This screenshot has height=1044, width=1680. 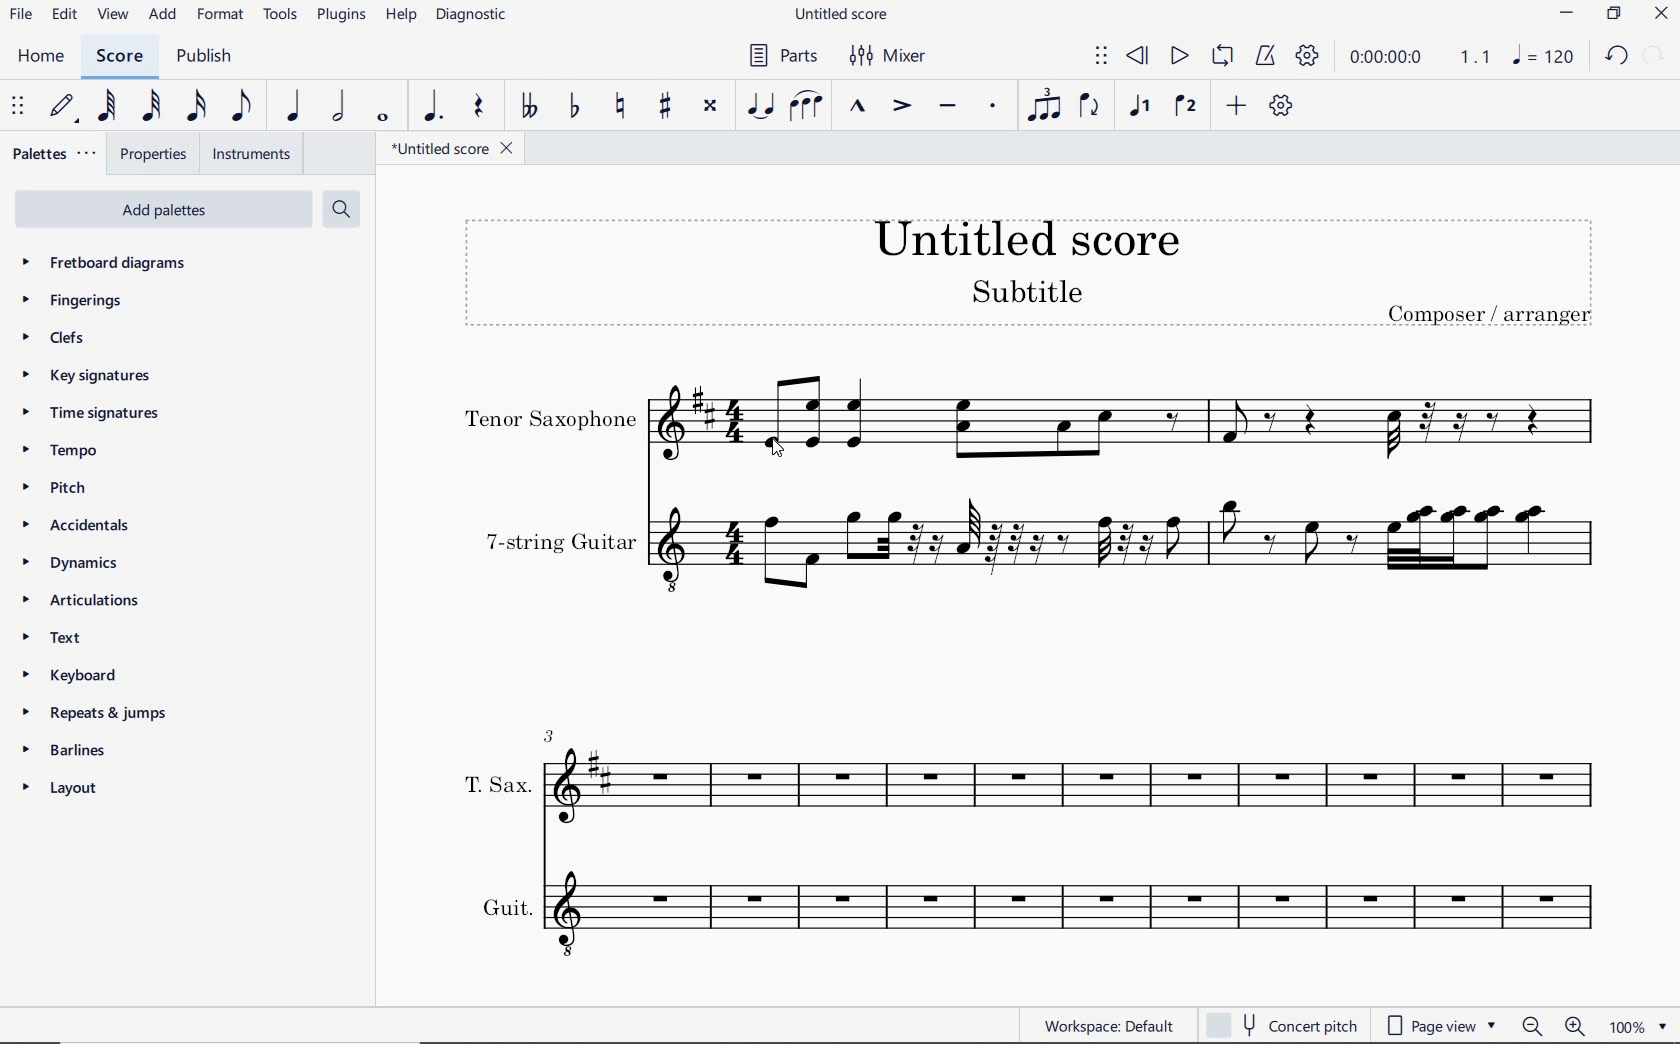 I want to click on TEMPO, so click(x=59, y=450).